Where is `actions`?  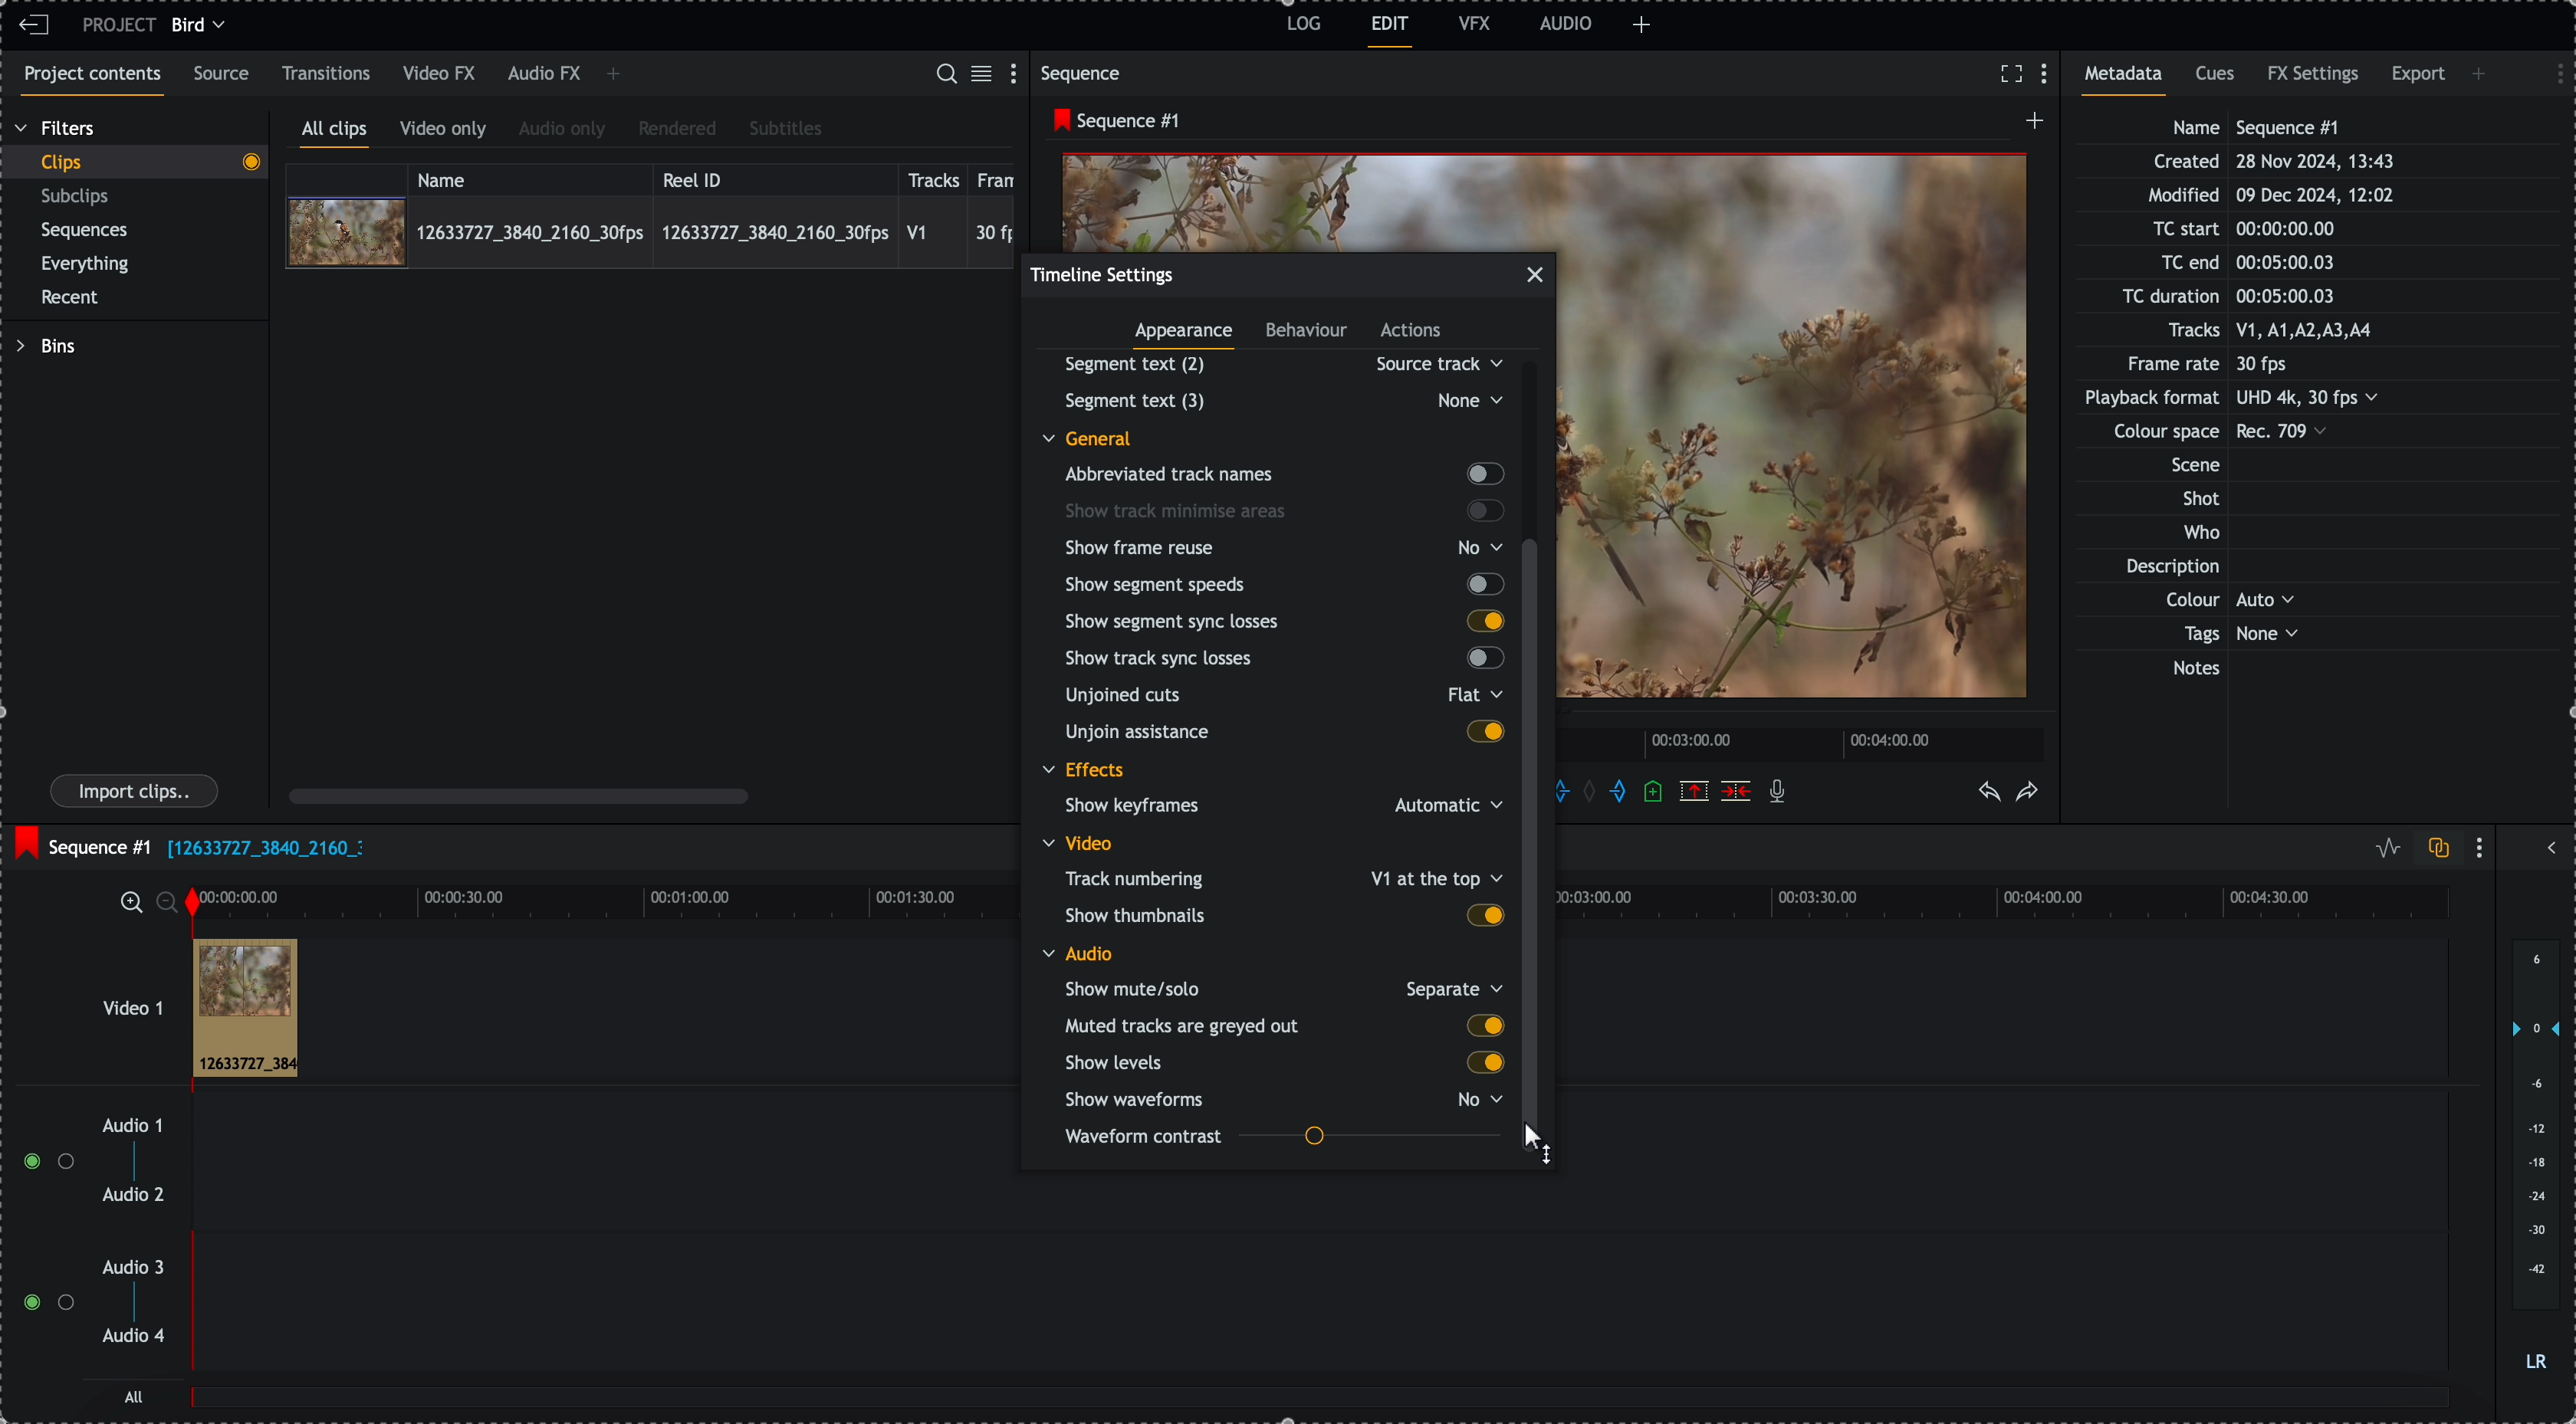 actions is located at coordinates (1412, 332).